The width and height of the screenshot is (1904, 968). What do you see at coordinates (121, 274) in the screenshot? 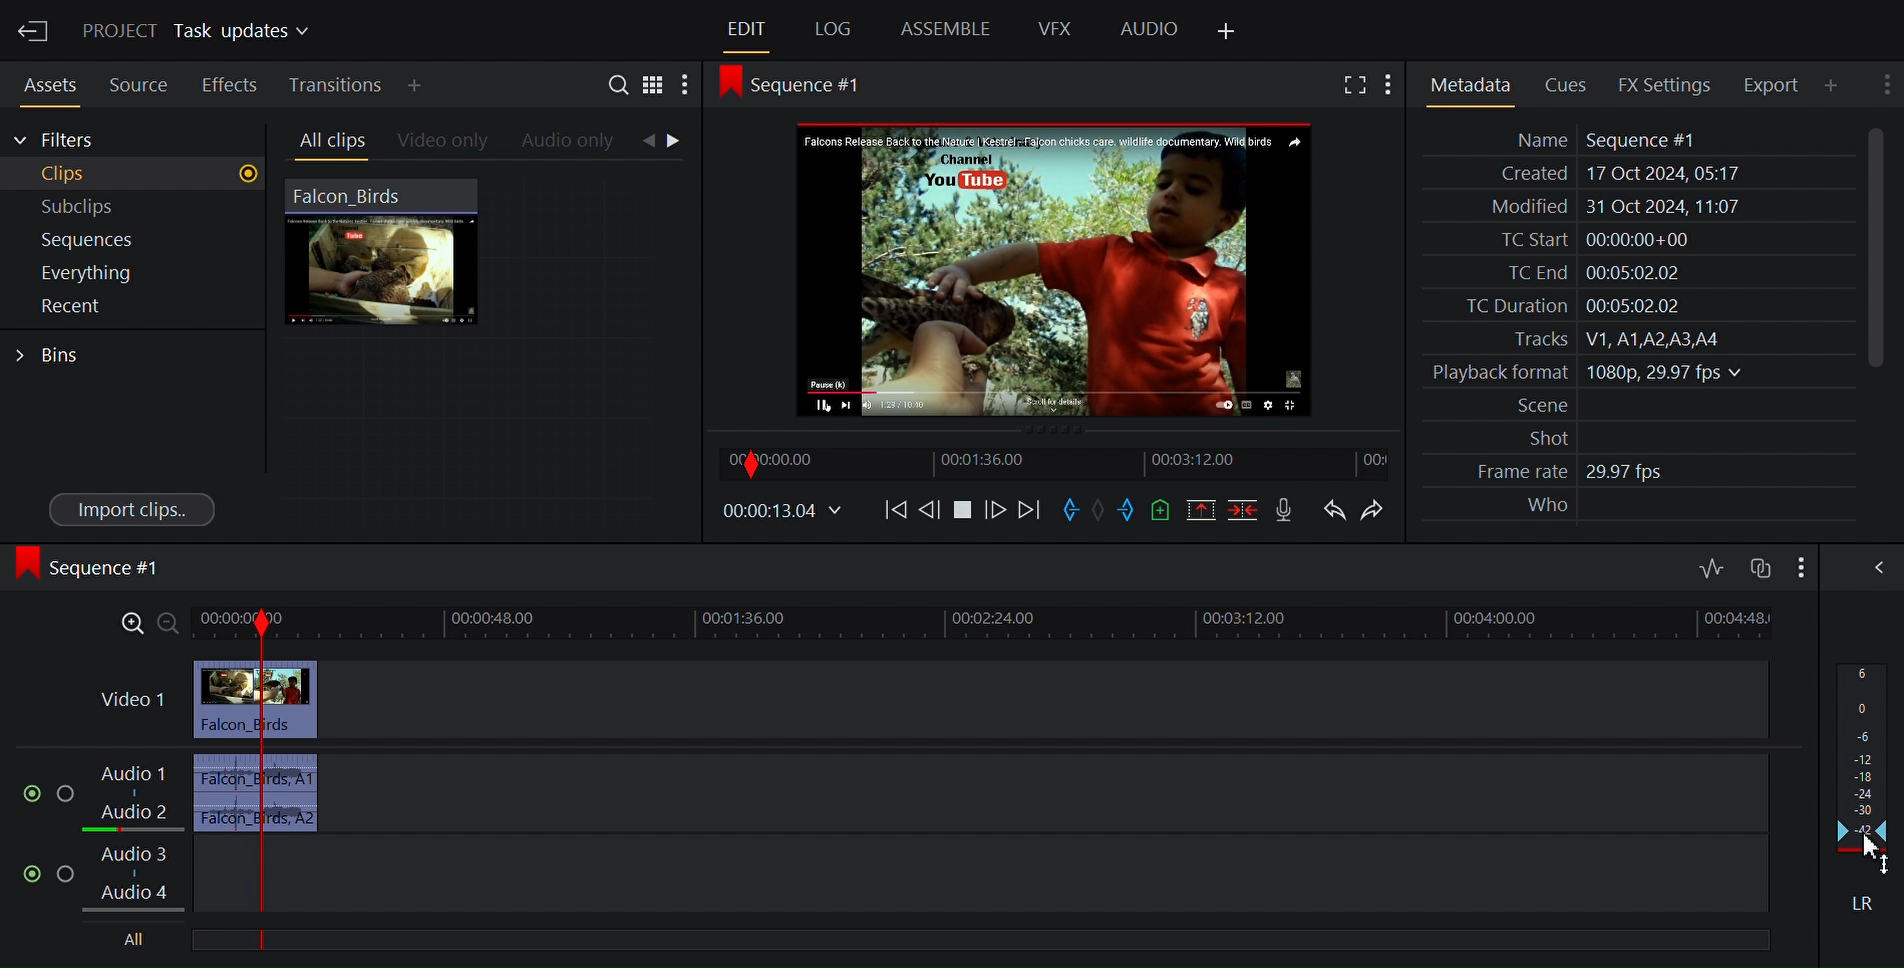
I see `Everything` at bounding box center [121, 274].